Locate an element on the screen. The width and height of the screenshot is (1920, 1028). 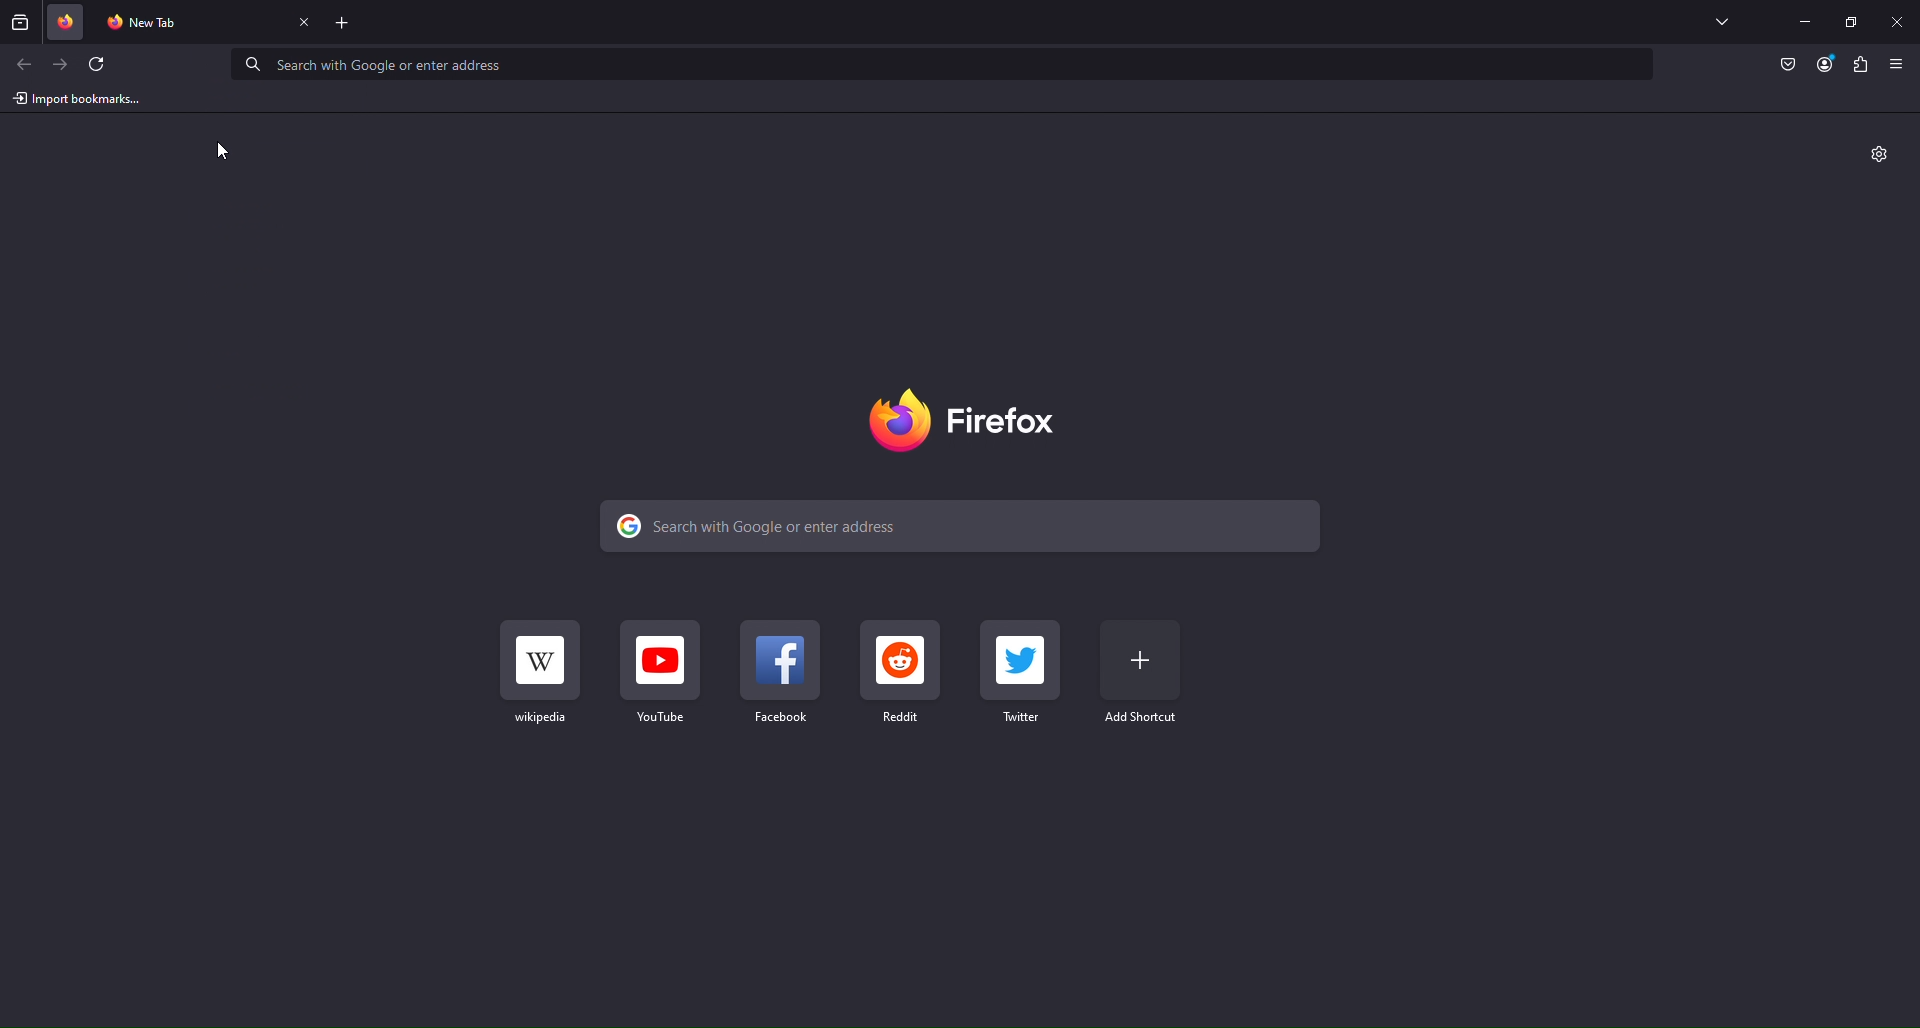
Show Application Menu is located at coordinates (1898, 64).